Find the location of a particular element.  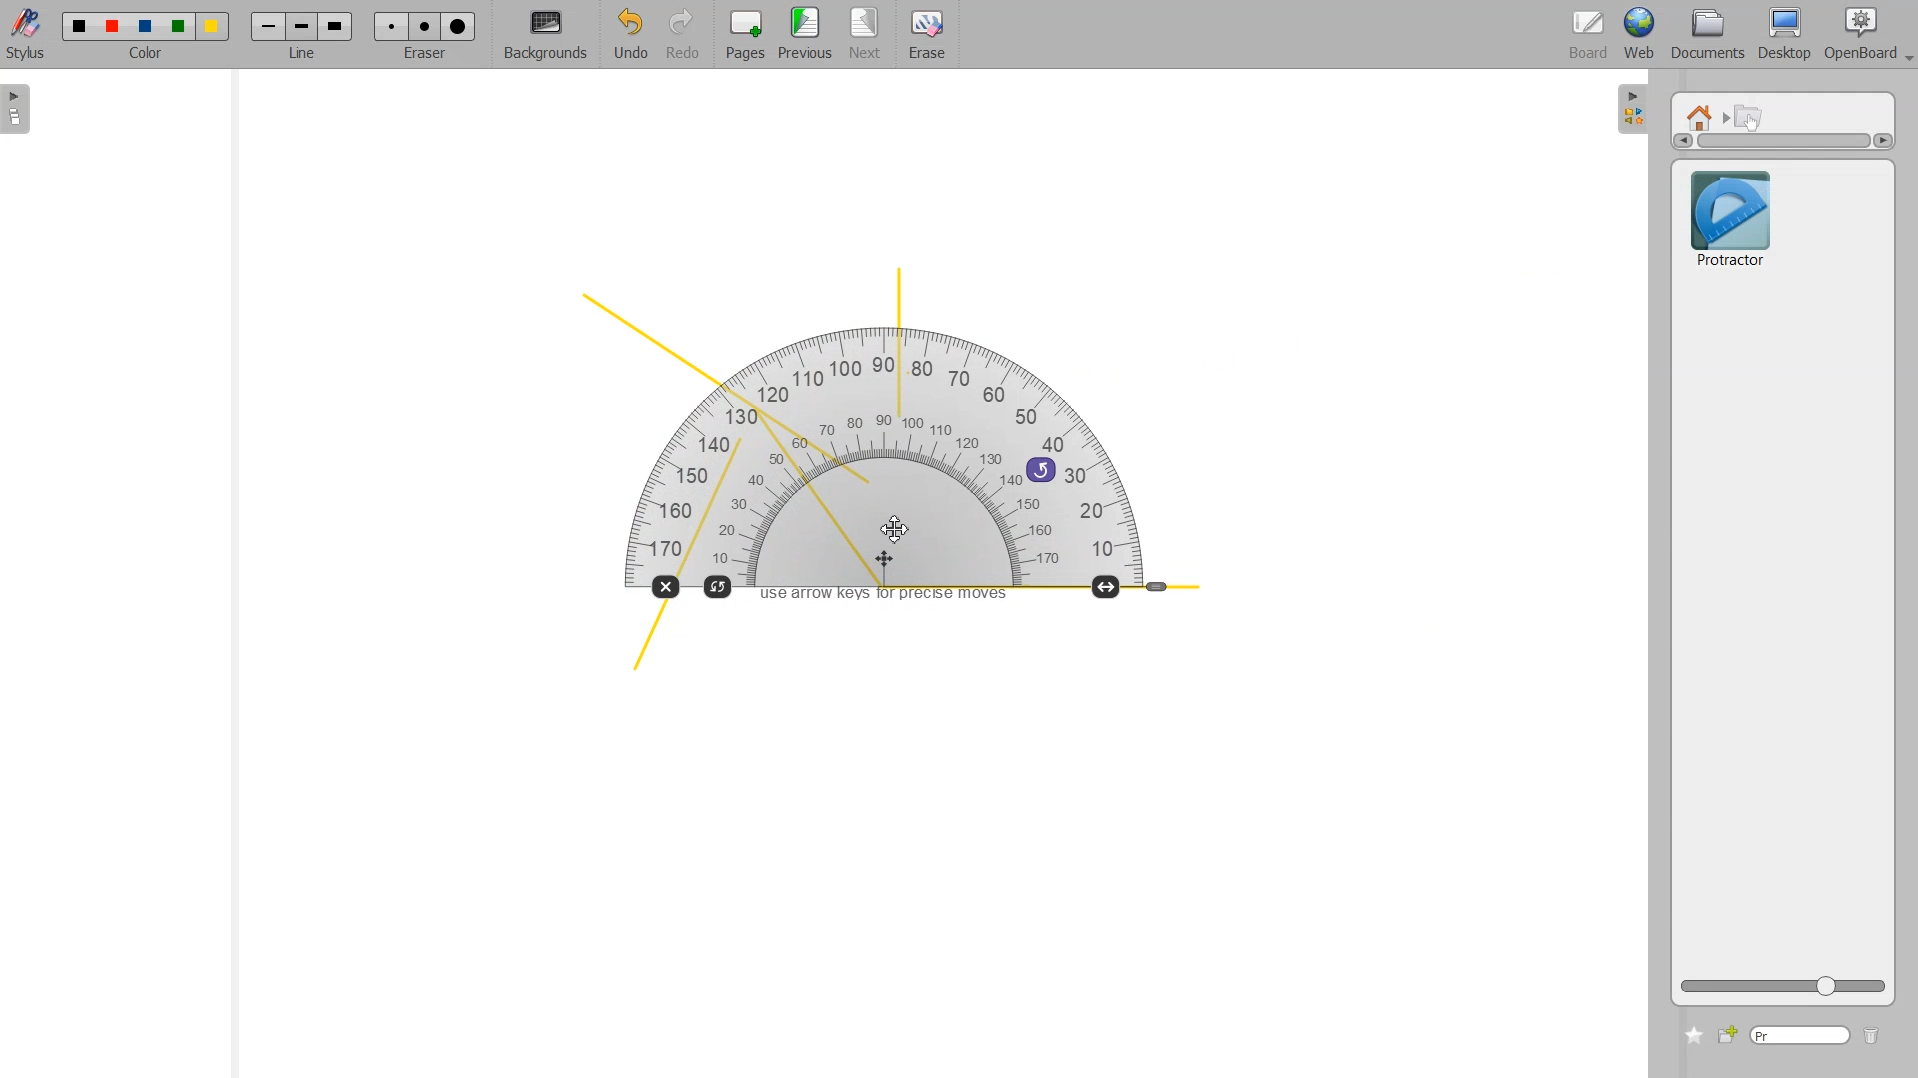

Open Board is located at coordinates (1868, 35).